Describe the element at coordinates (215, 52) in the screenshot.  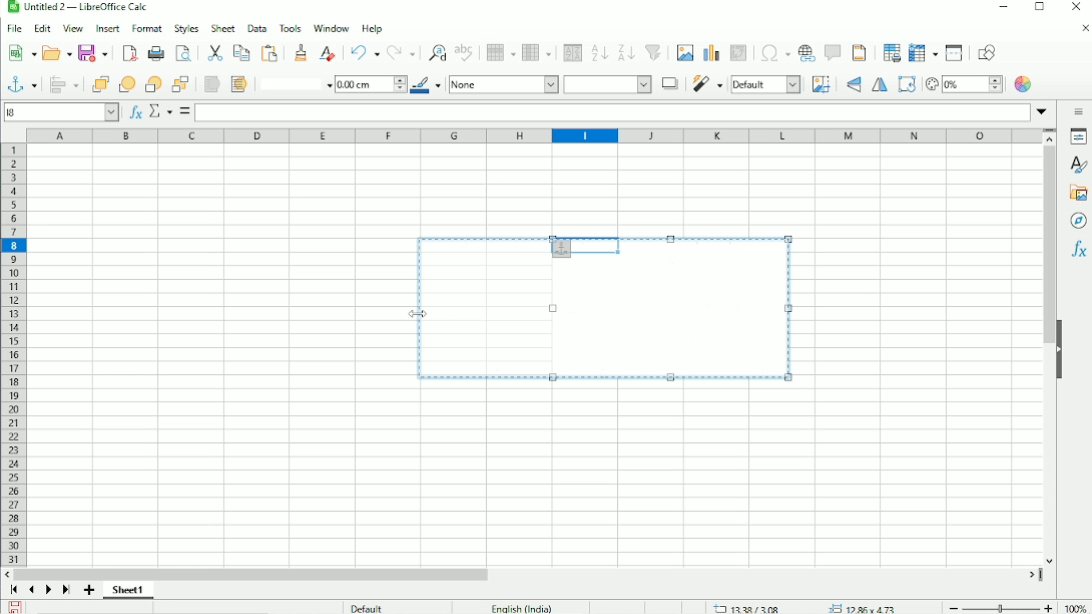
I see `Paste` at that location.